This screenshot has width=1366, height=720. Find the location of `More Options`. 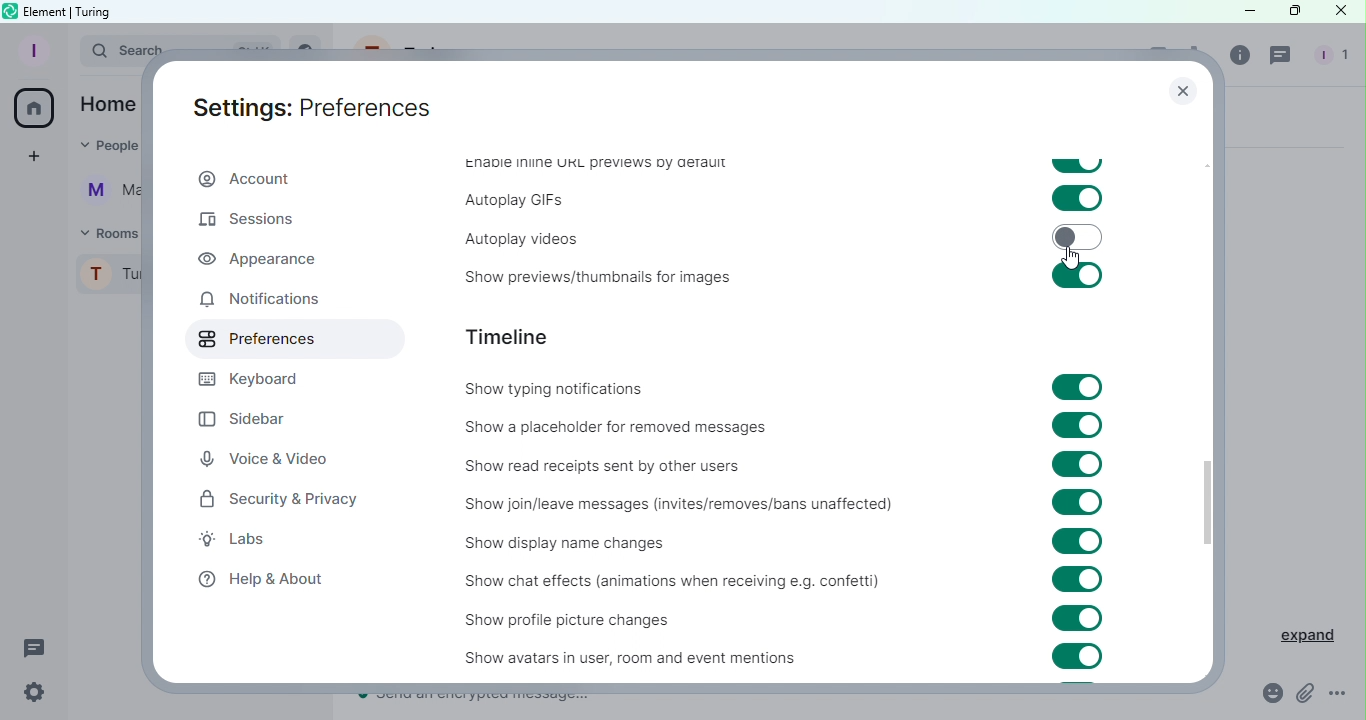

More Options is located at coordinates (1338, 694).